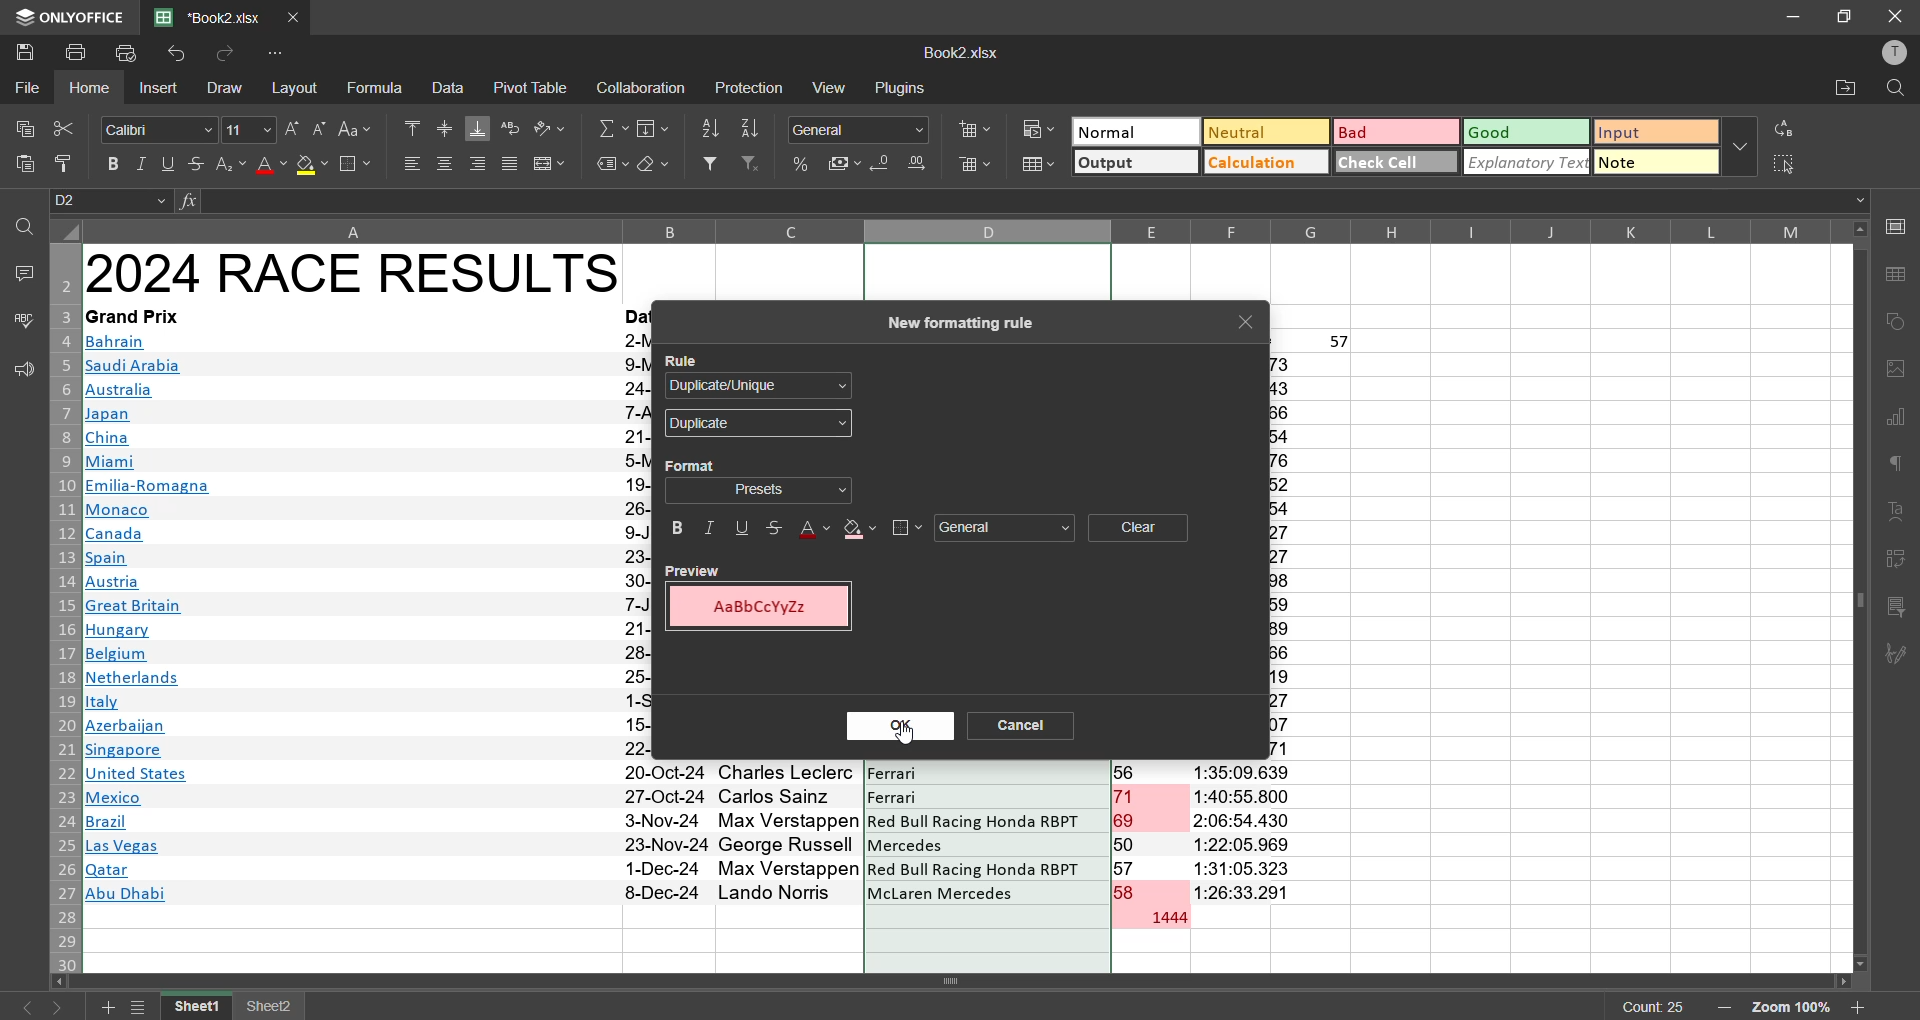  What do you see at coordinates (61, 608) in the screenshot?
I see `row numbers` at bounding box center [61, 608].